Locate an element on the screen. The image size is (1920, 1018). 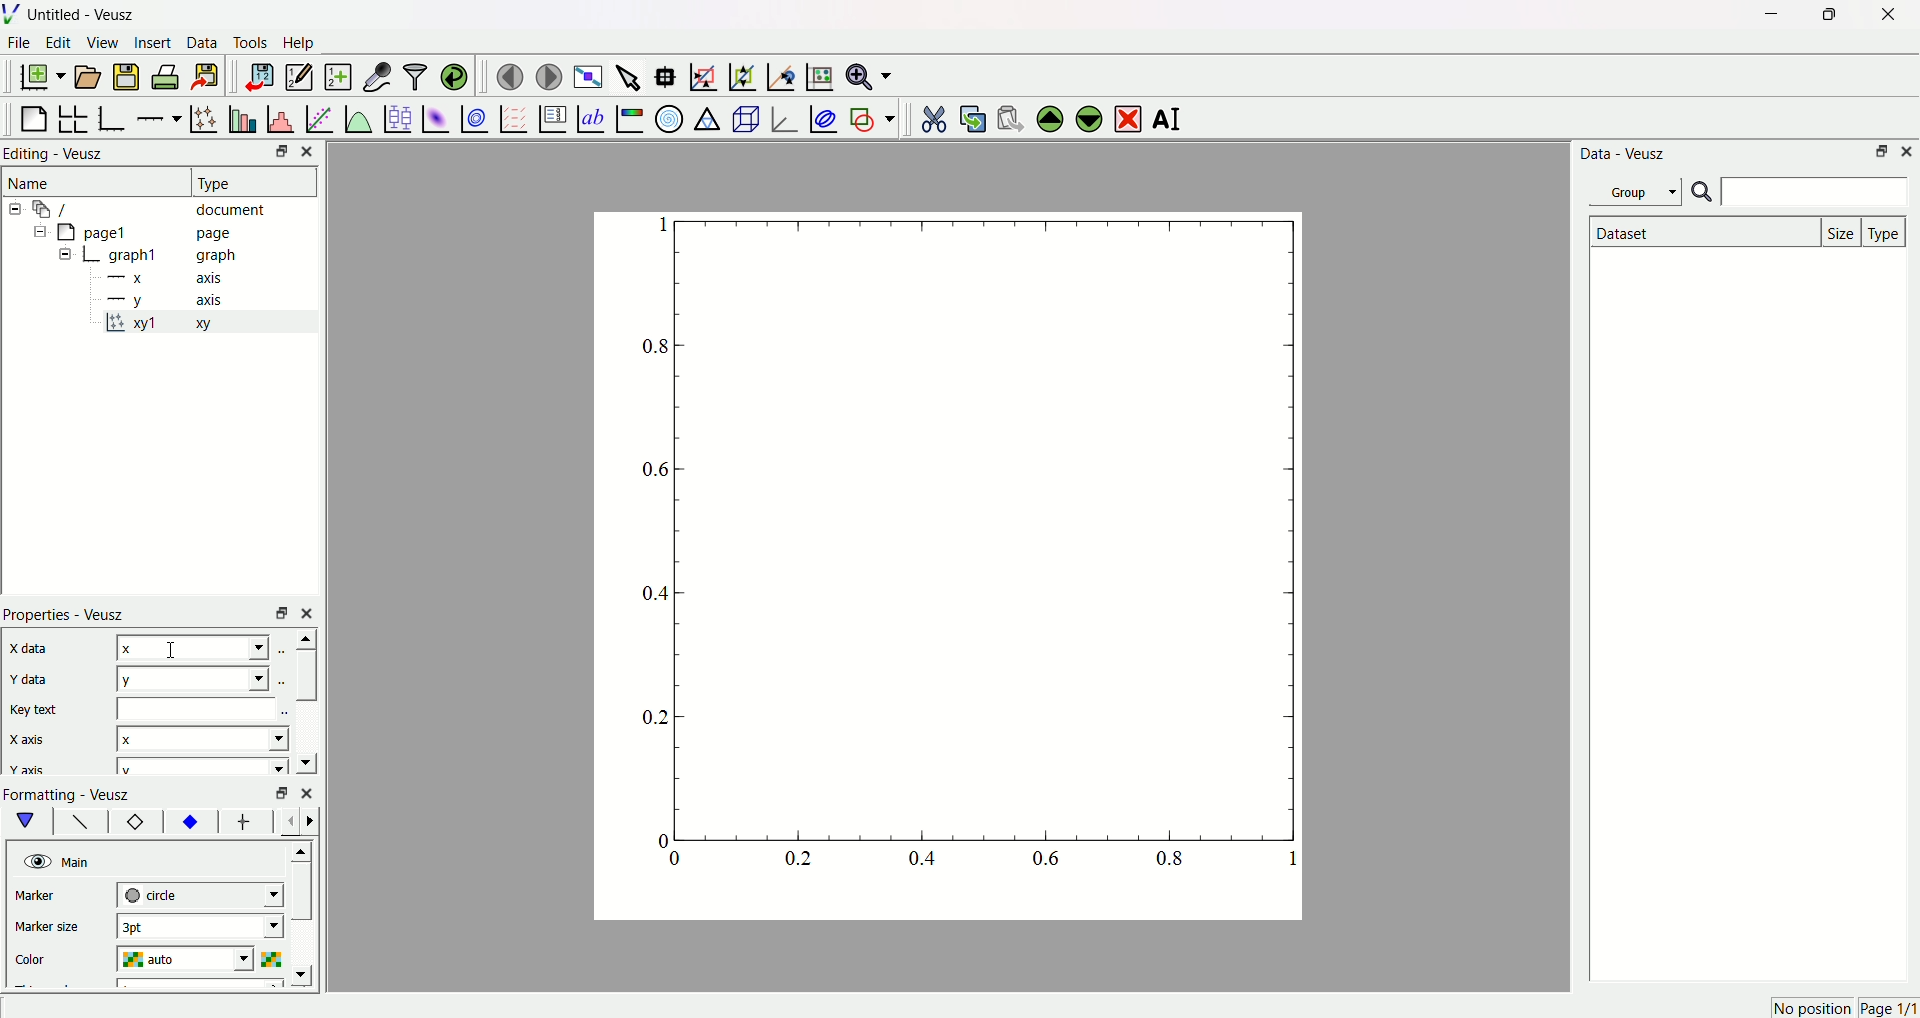
Close is located at coordinates (1908, 152).